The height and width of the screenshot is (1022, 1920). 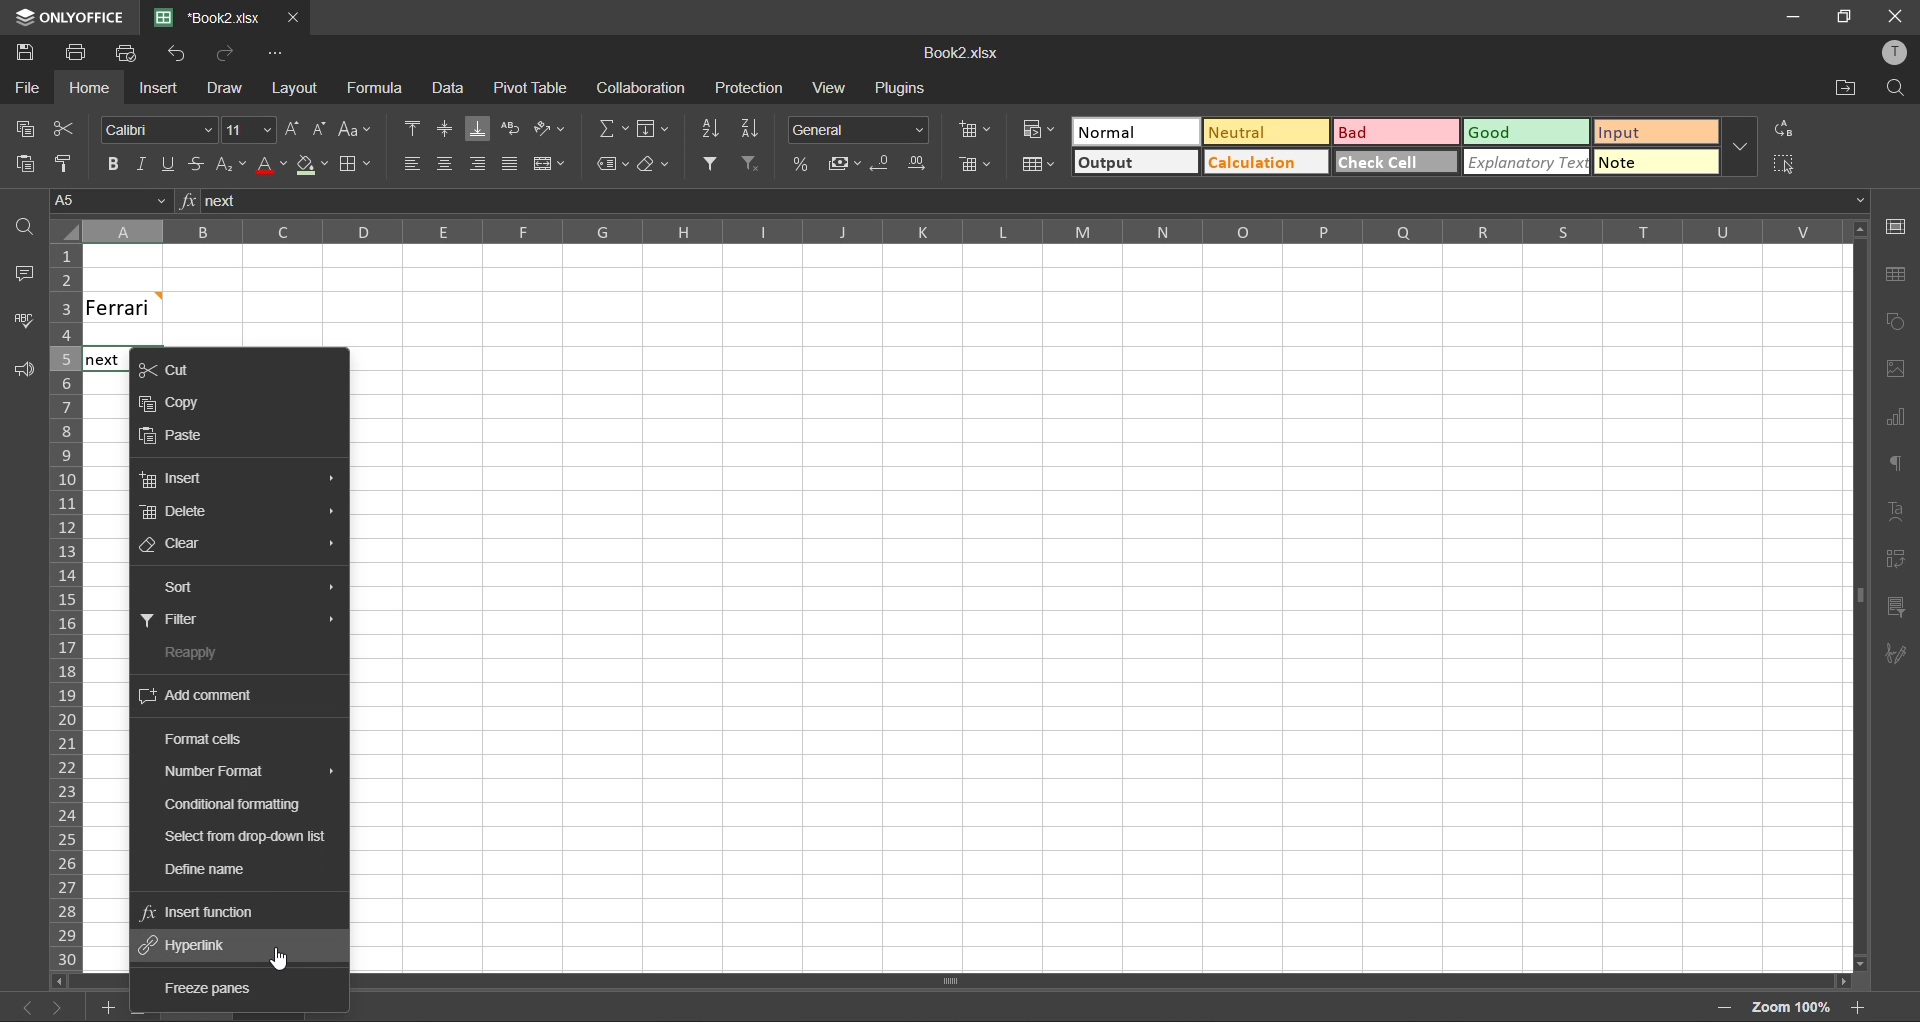 What do you see at coordinates (27, 375) in the screenshot?
I see `feedback` at bounding box center [27, 375].